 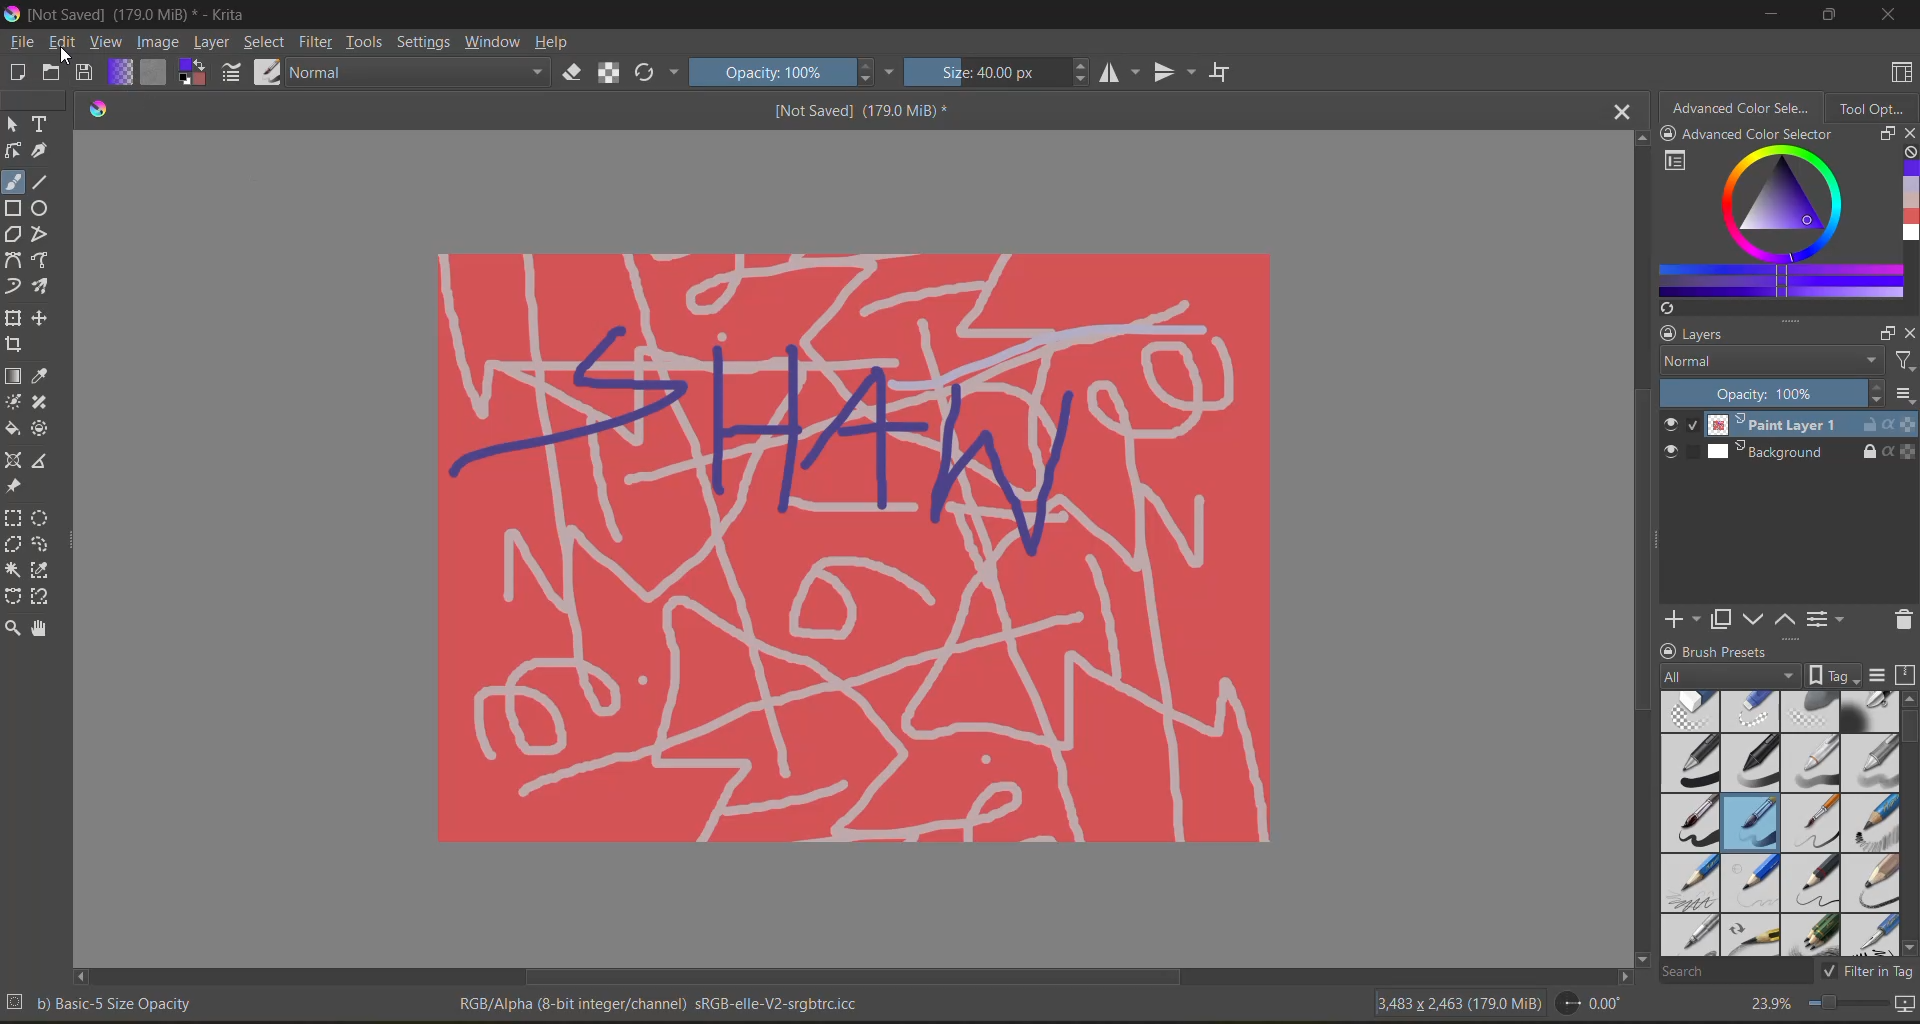 What do you see at coordinates (14, 286) in the screenshot?
I see `dynamic brush tool` at bounding box center [14, 286].